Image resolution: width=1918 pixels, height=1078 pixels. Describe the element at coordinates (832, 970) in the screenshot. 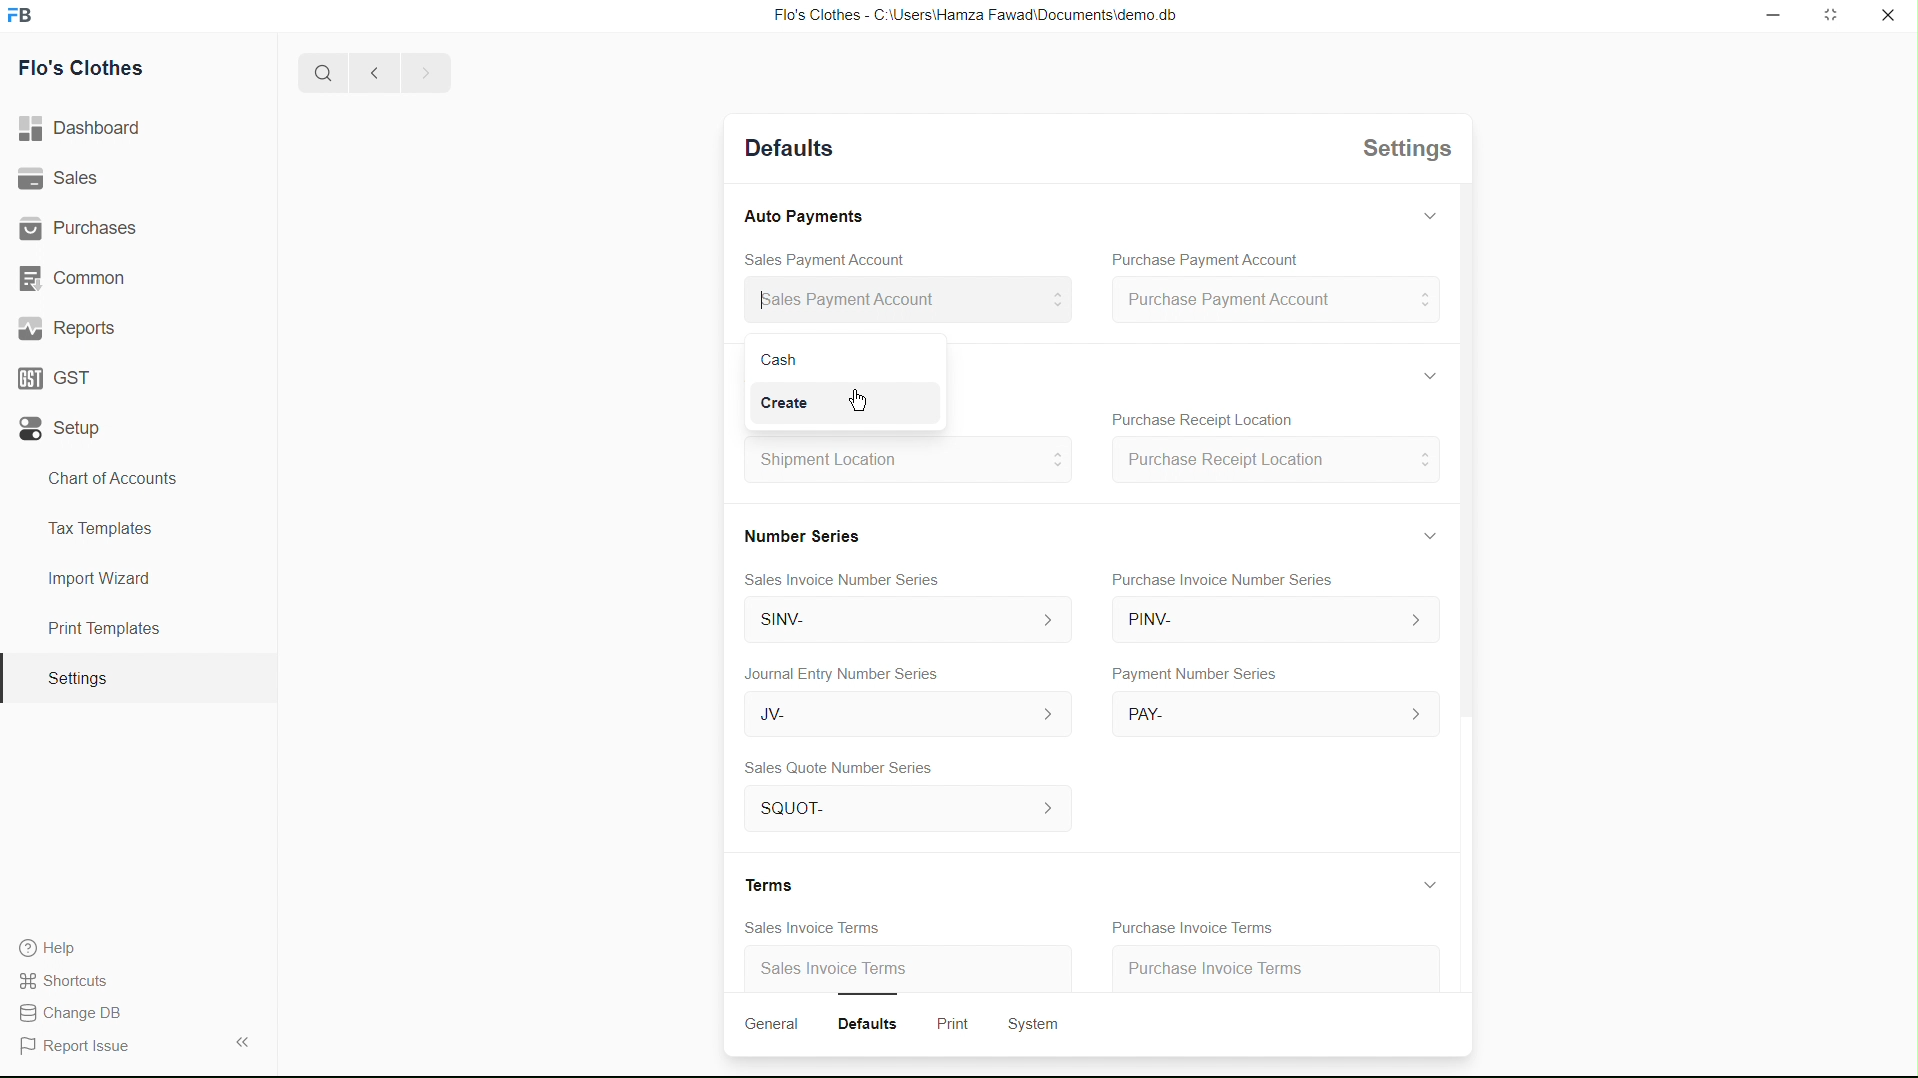

I see `Sales Invoice Terms` at that location.